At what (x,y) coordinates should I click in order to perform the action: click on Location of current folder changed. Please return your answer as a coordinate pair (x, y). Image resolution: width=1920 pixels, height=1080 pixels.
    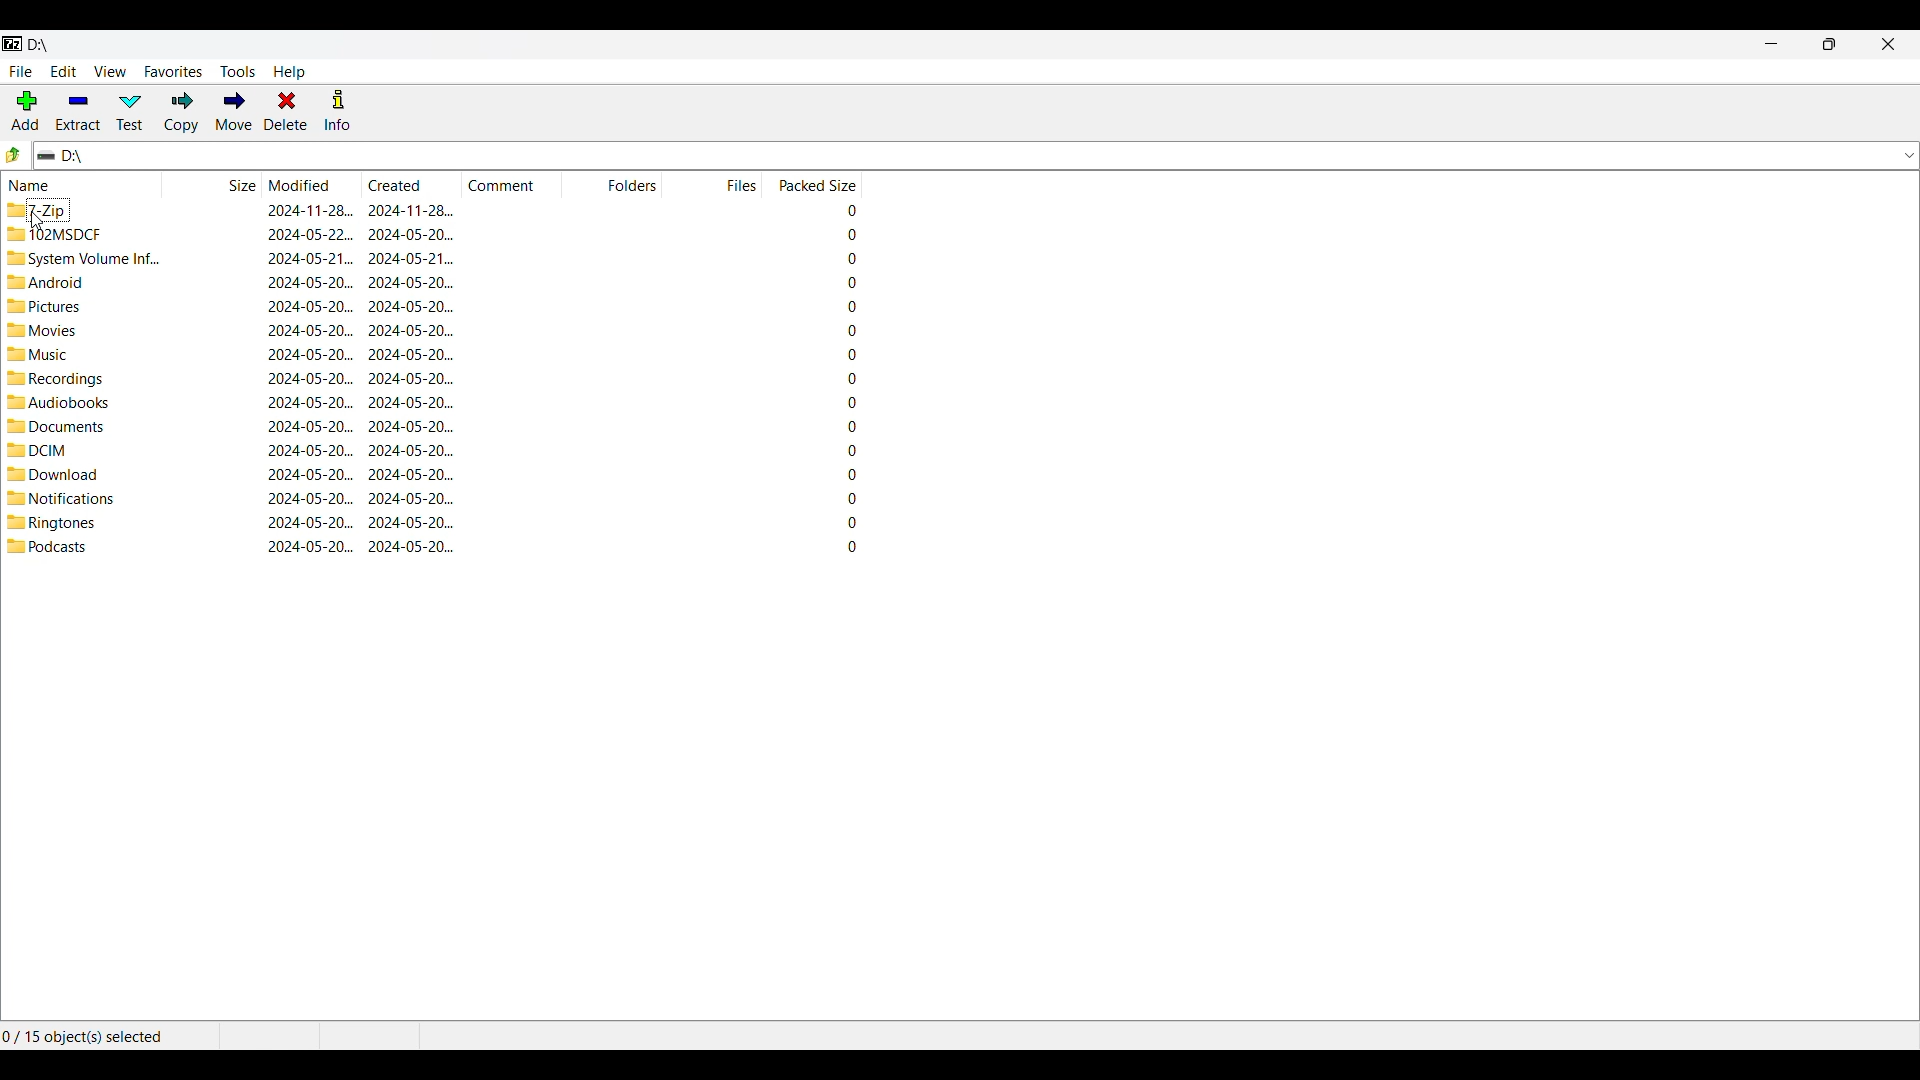
    Looking at the image, I should click on (40, 45).